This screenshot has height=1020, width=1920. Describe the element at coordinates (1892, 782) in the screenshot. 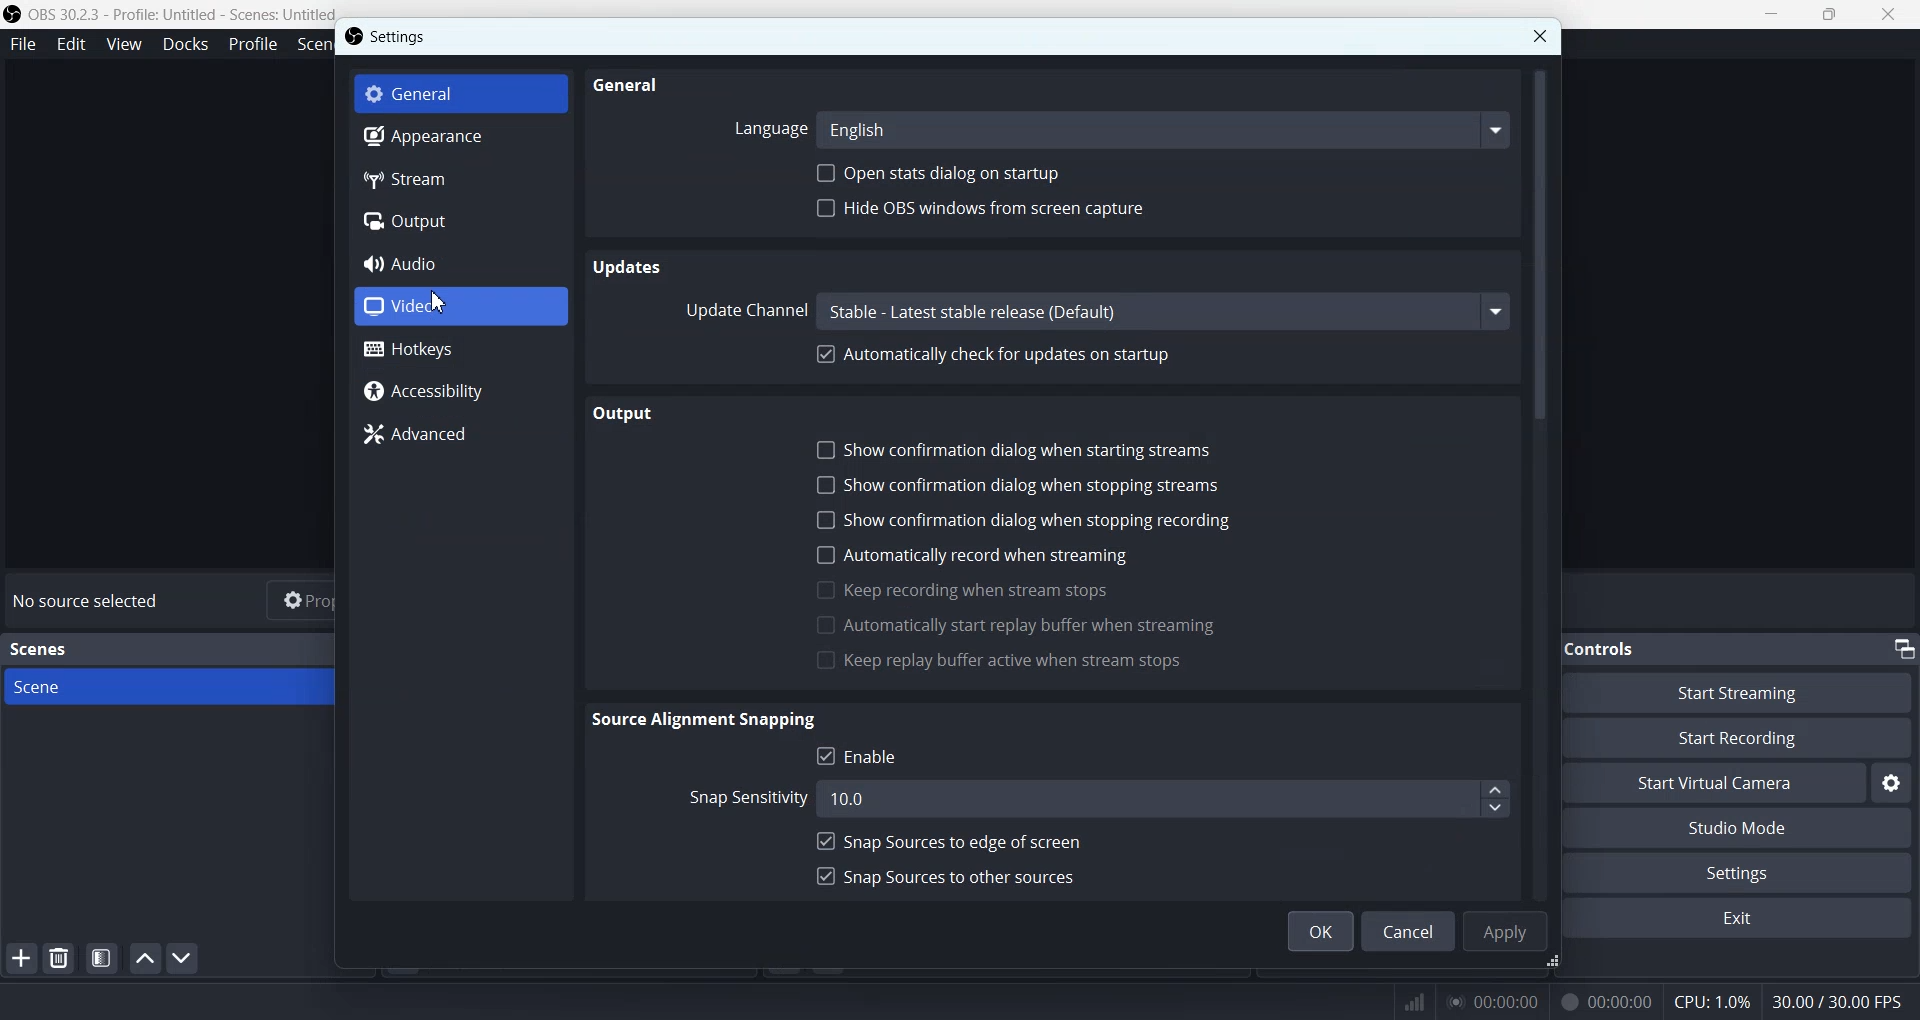

I see `Settings` at that location.